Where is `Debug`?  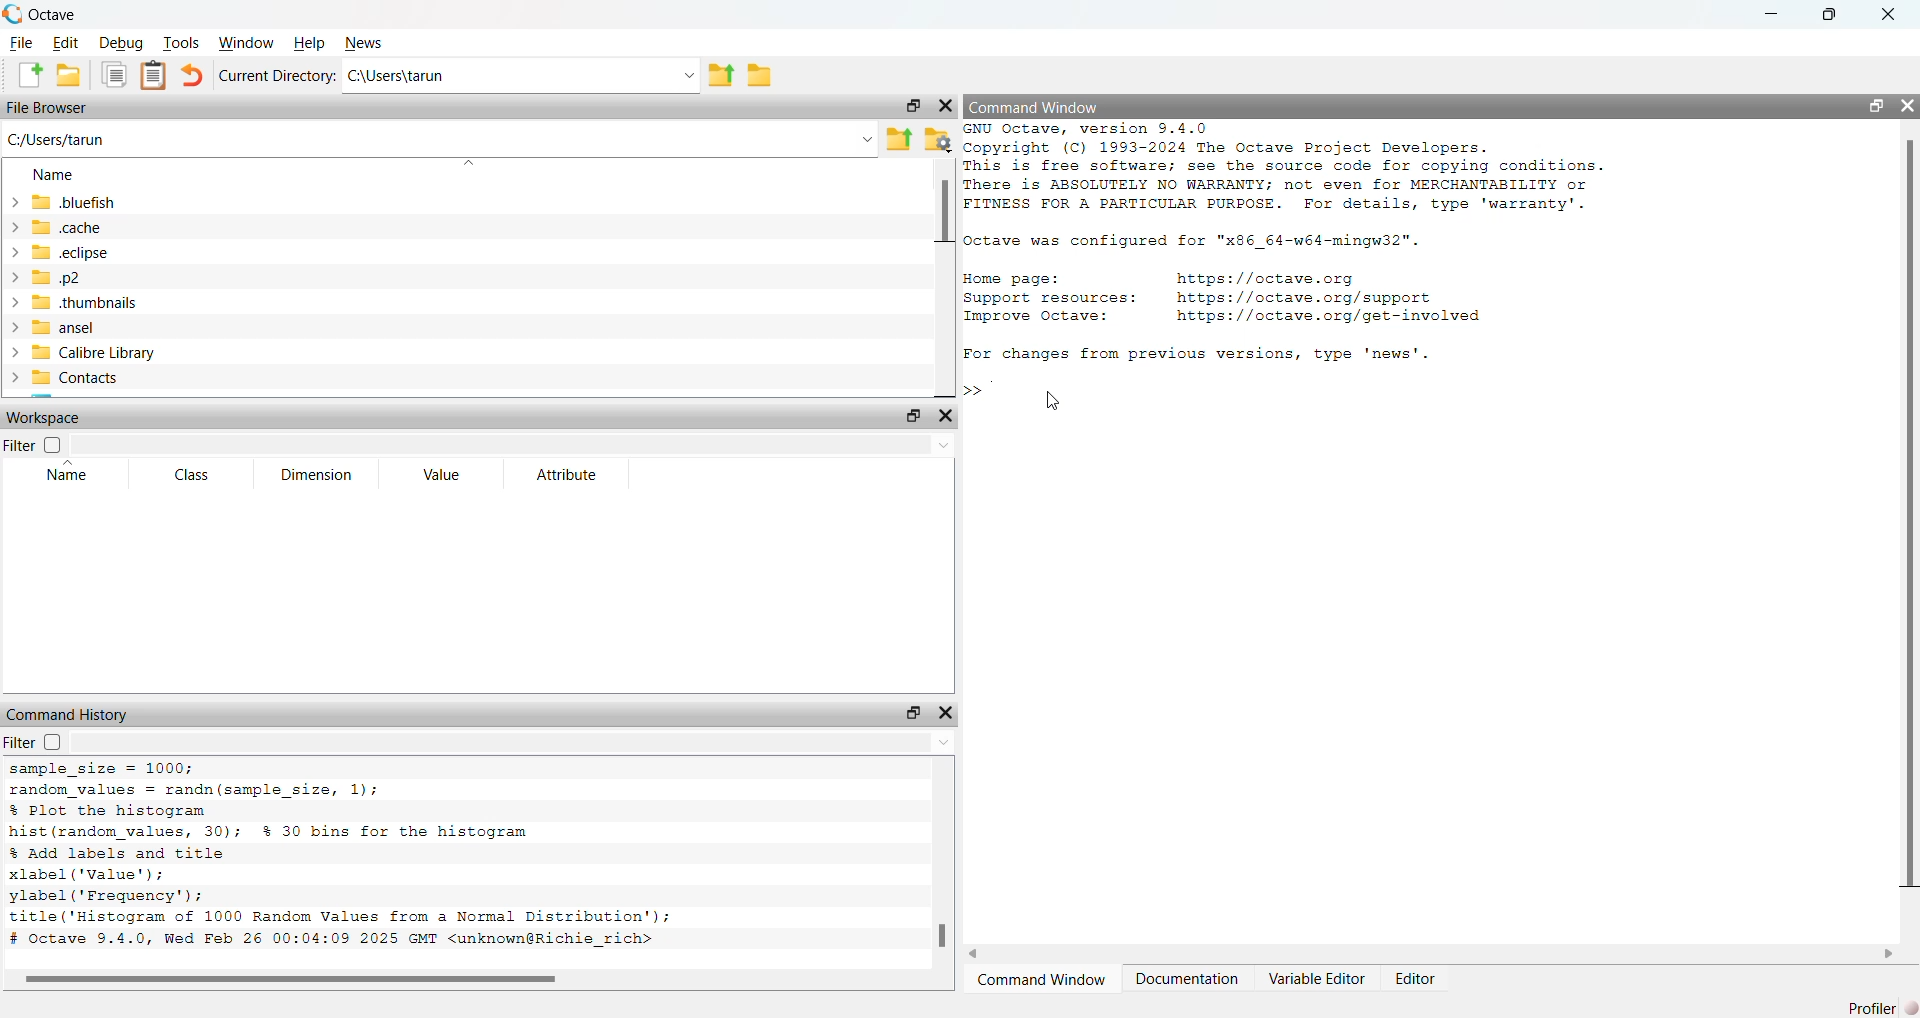 Debug is located at coordinates (119, 43).